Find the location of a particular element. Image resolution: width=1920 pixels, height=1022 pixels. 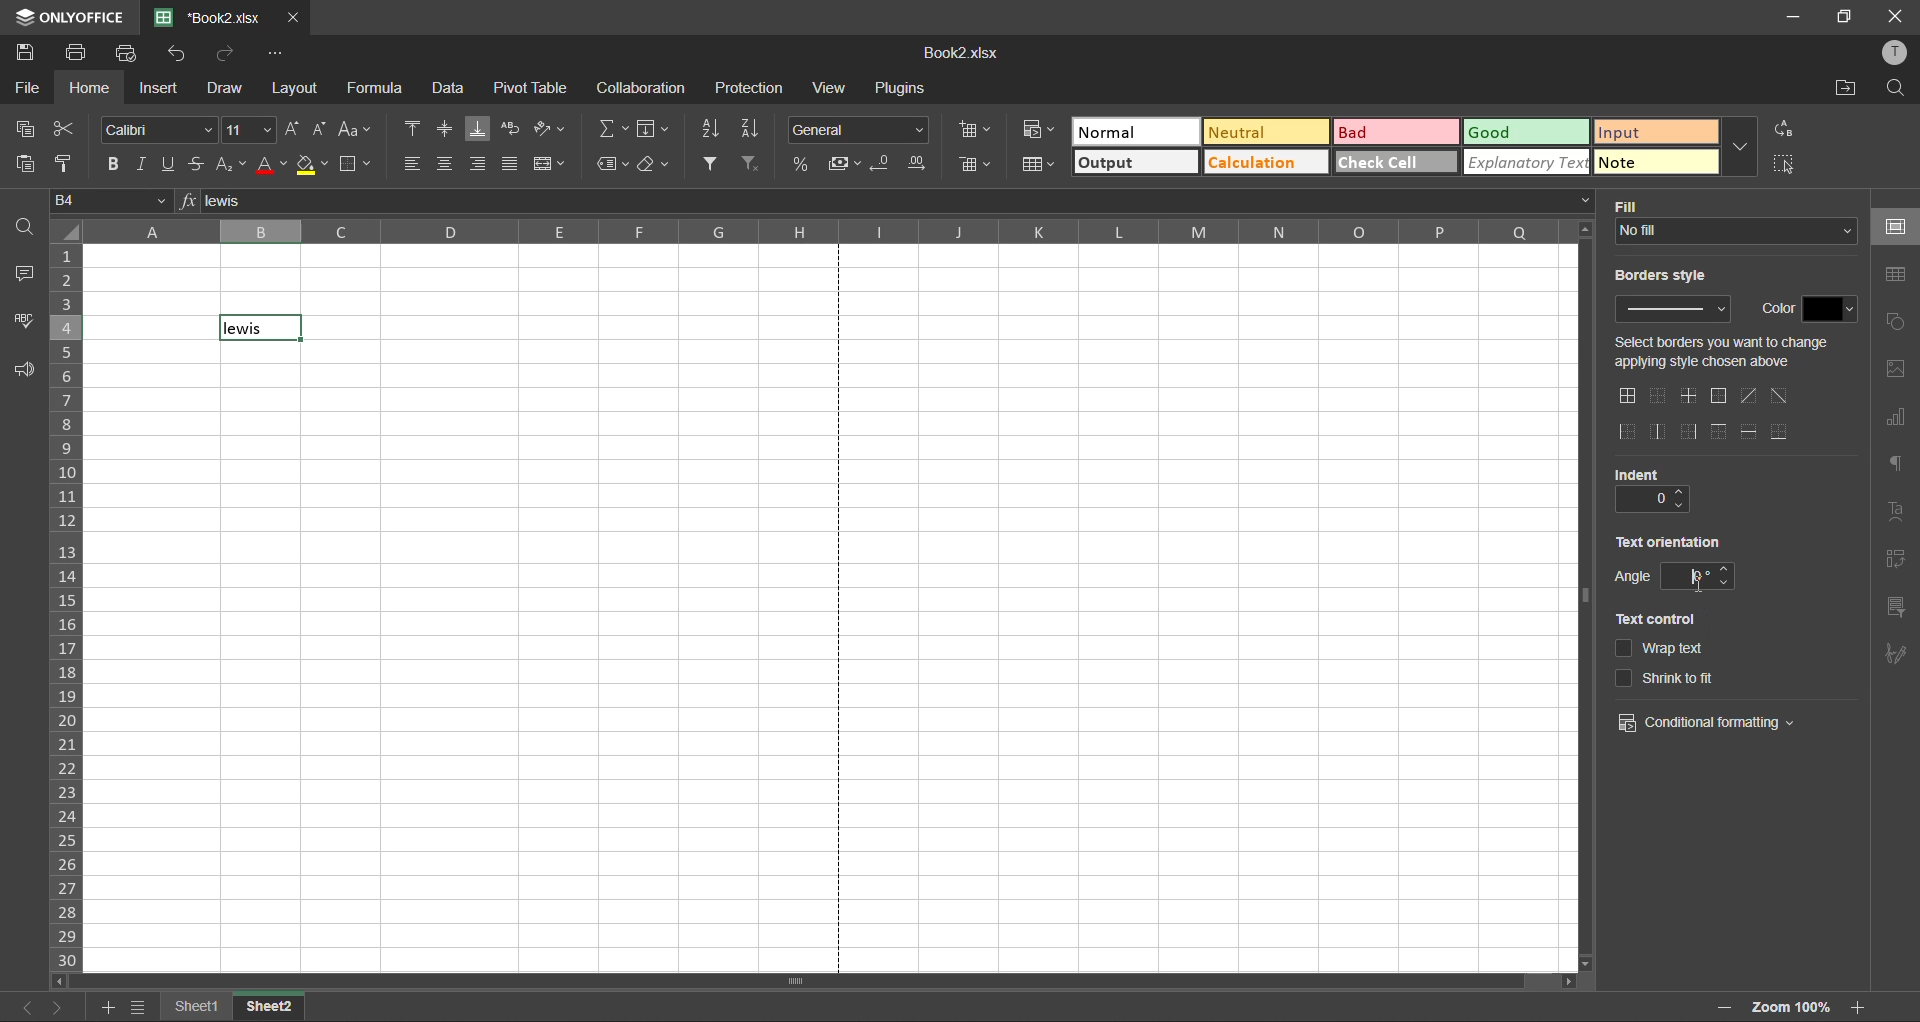

text orientation  is located at coordinates (1671, 541).